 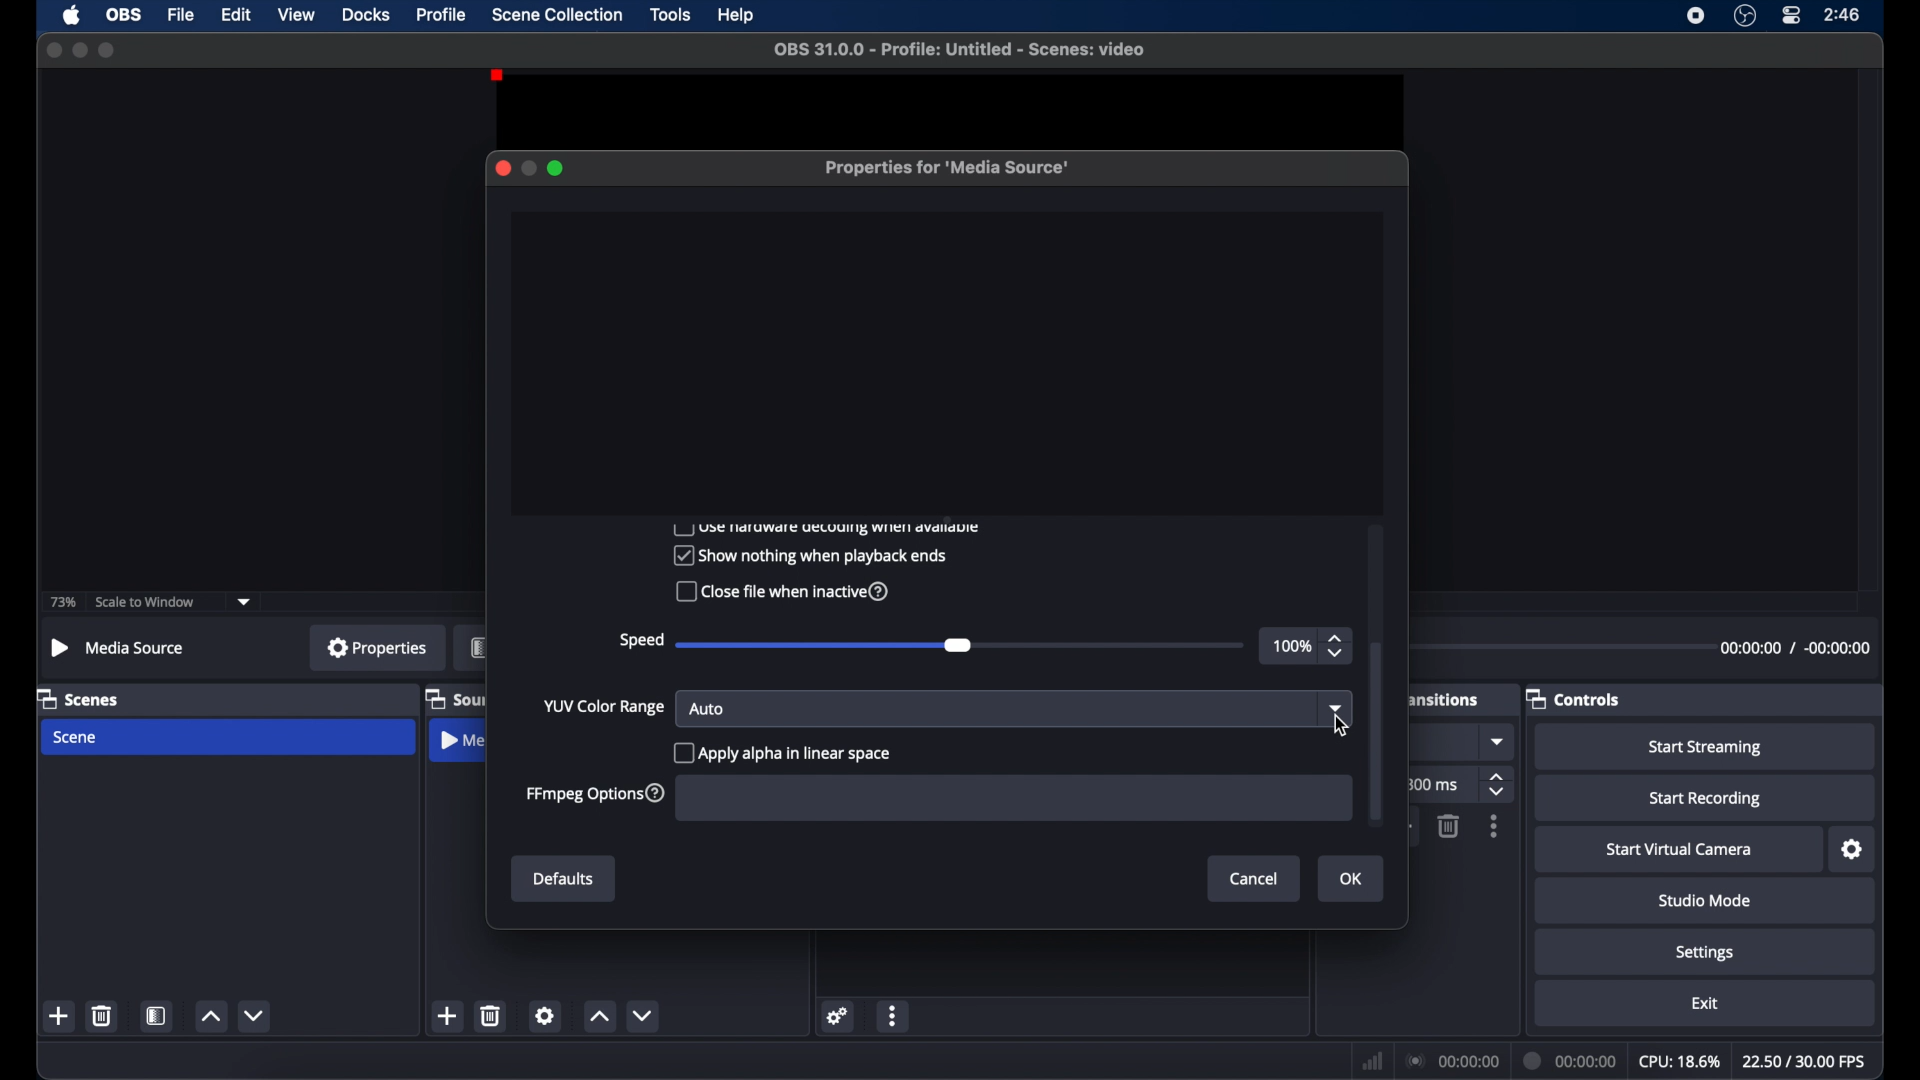 I want to click on delete, so click(x=103, y=1015).